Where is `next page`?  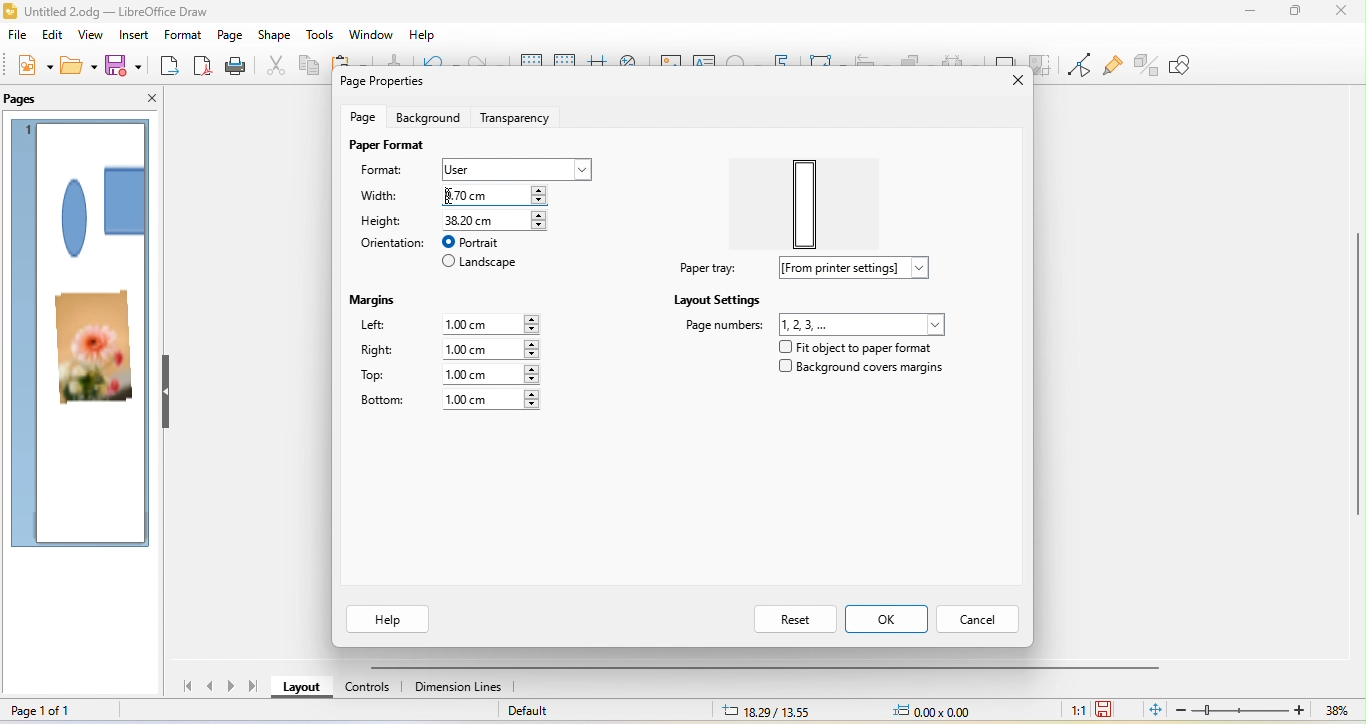 next page is located at coordinates (232, 687).